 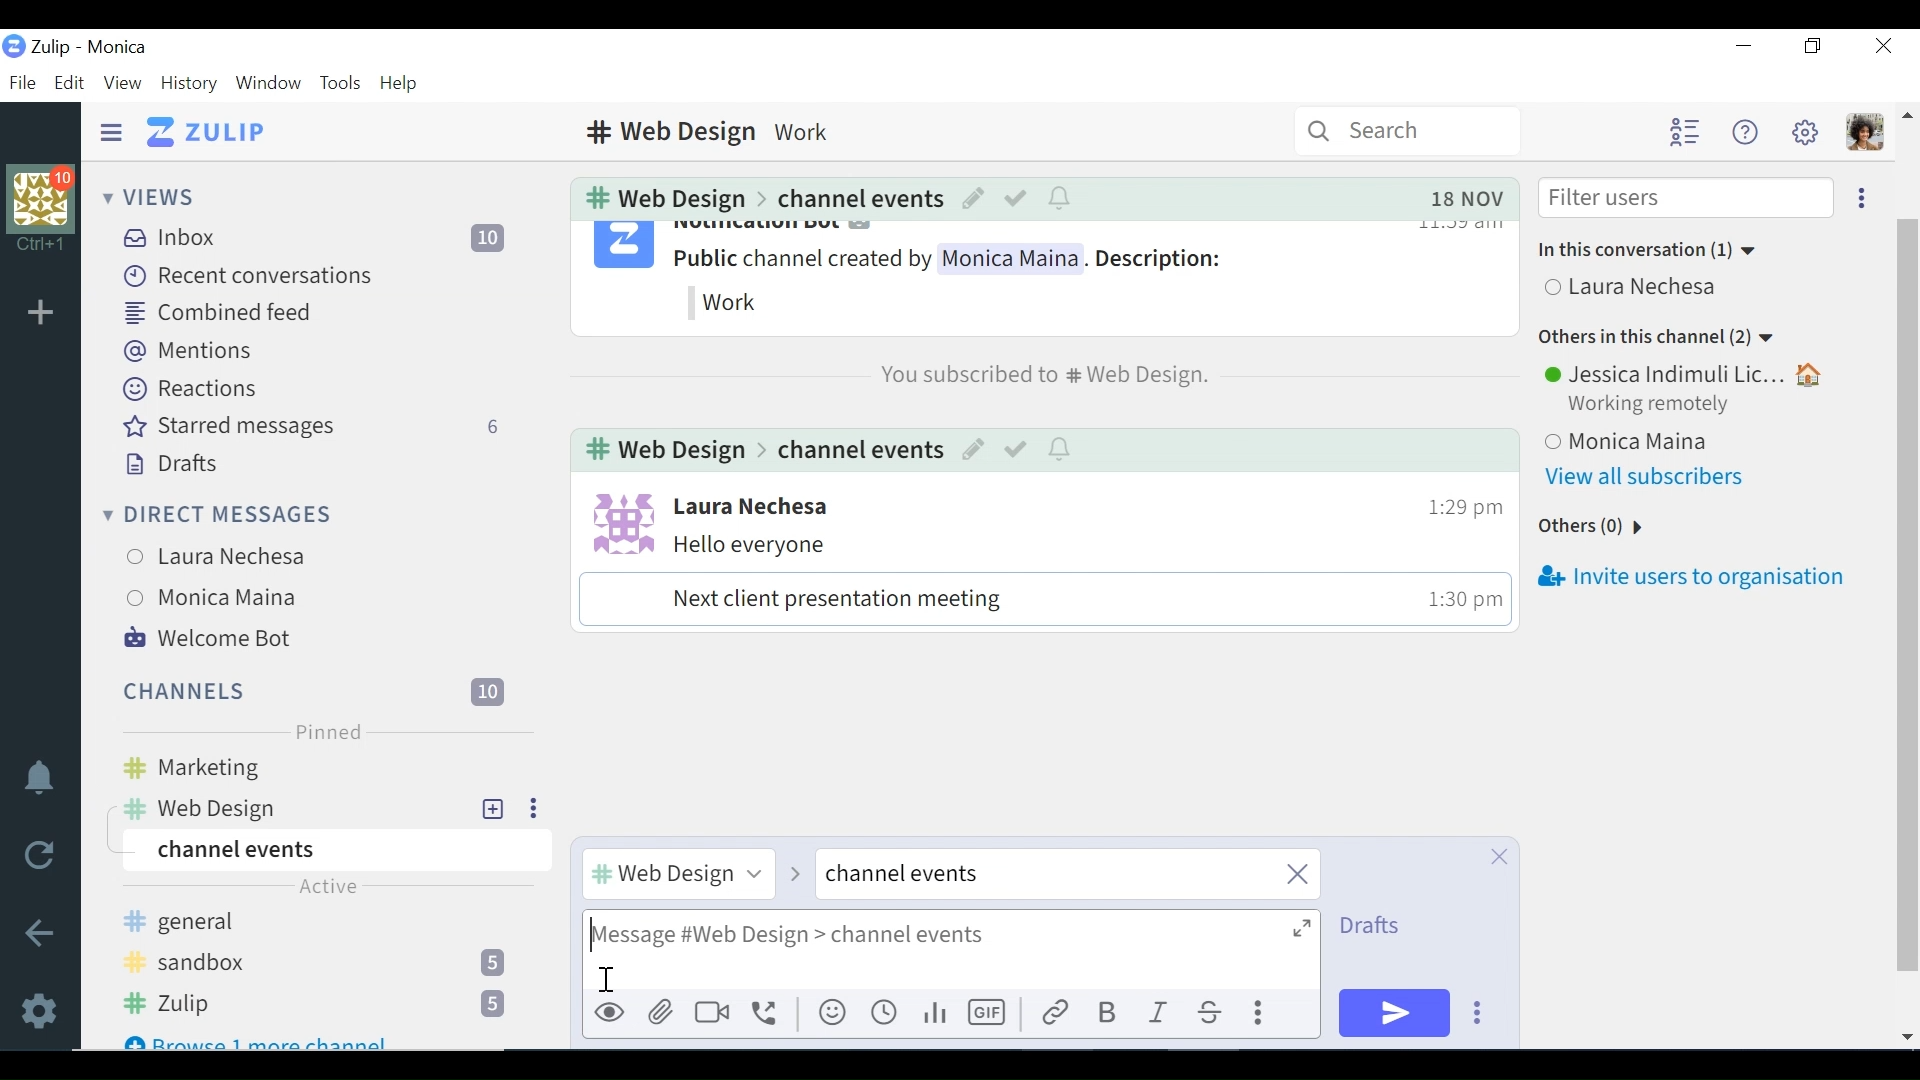 I want to click on Minimize, so click(x=1743, y=47).